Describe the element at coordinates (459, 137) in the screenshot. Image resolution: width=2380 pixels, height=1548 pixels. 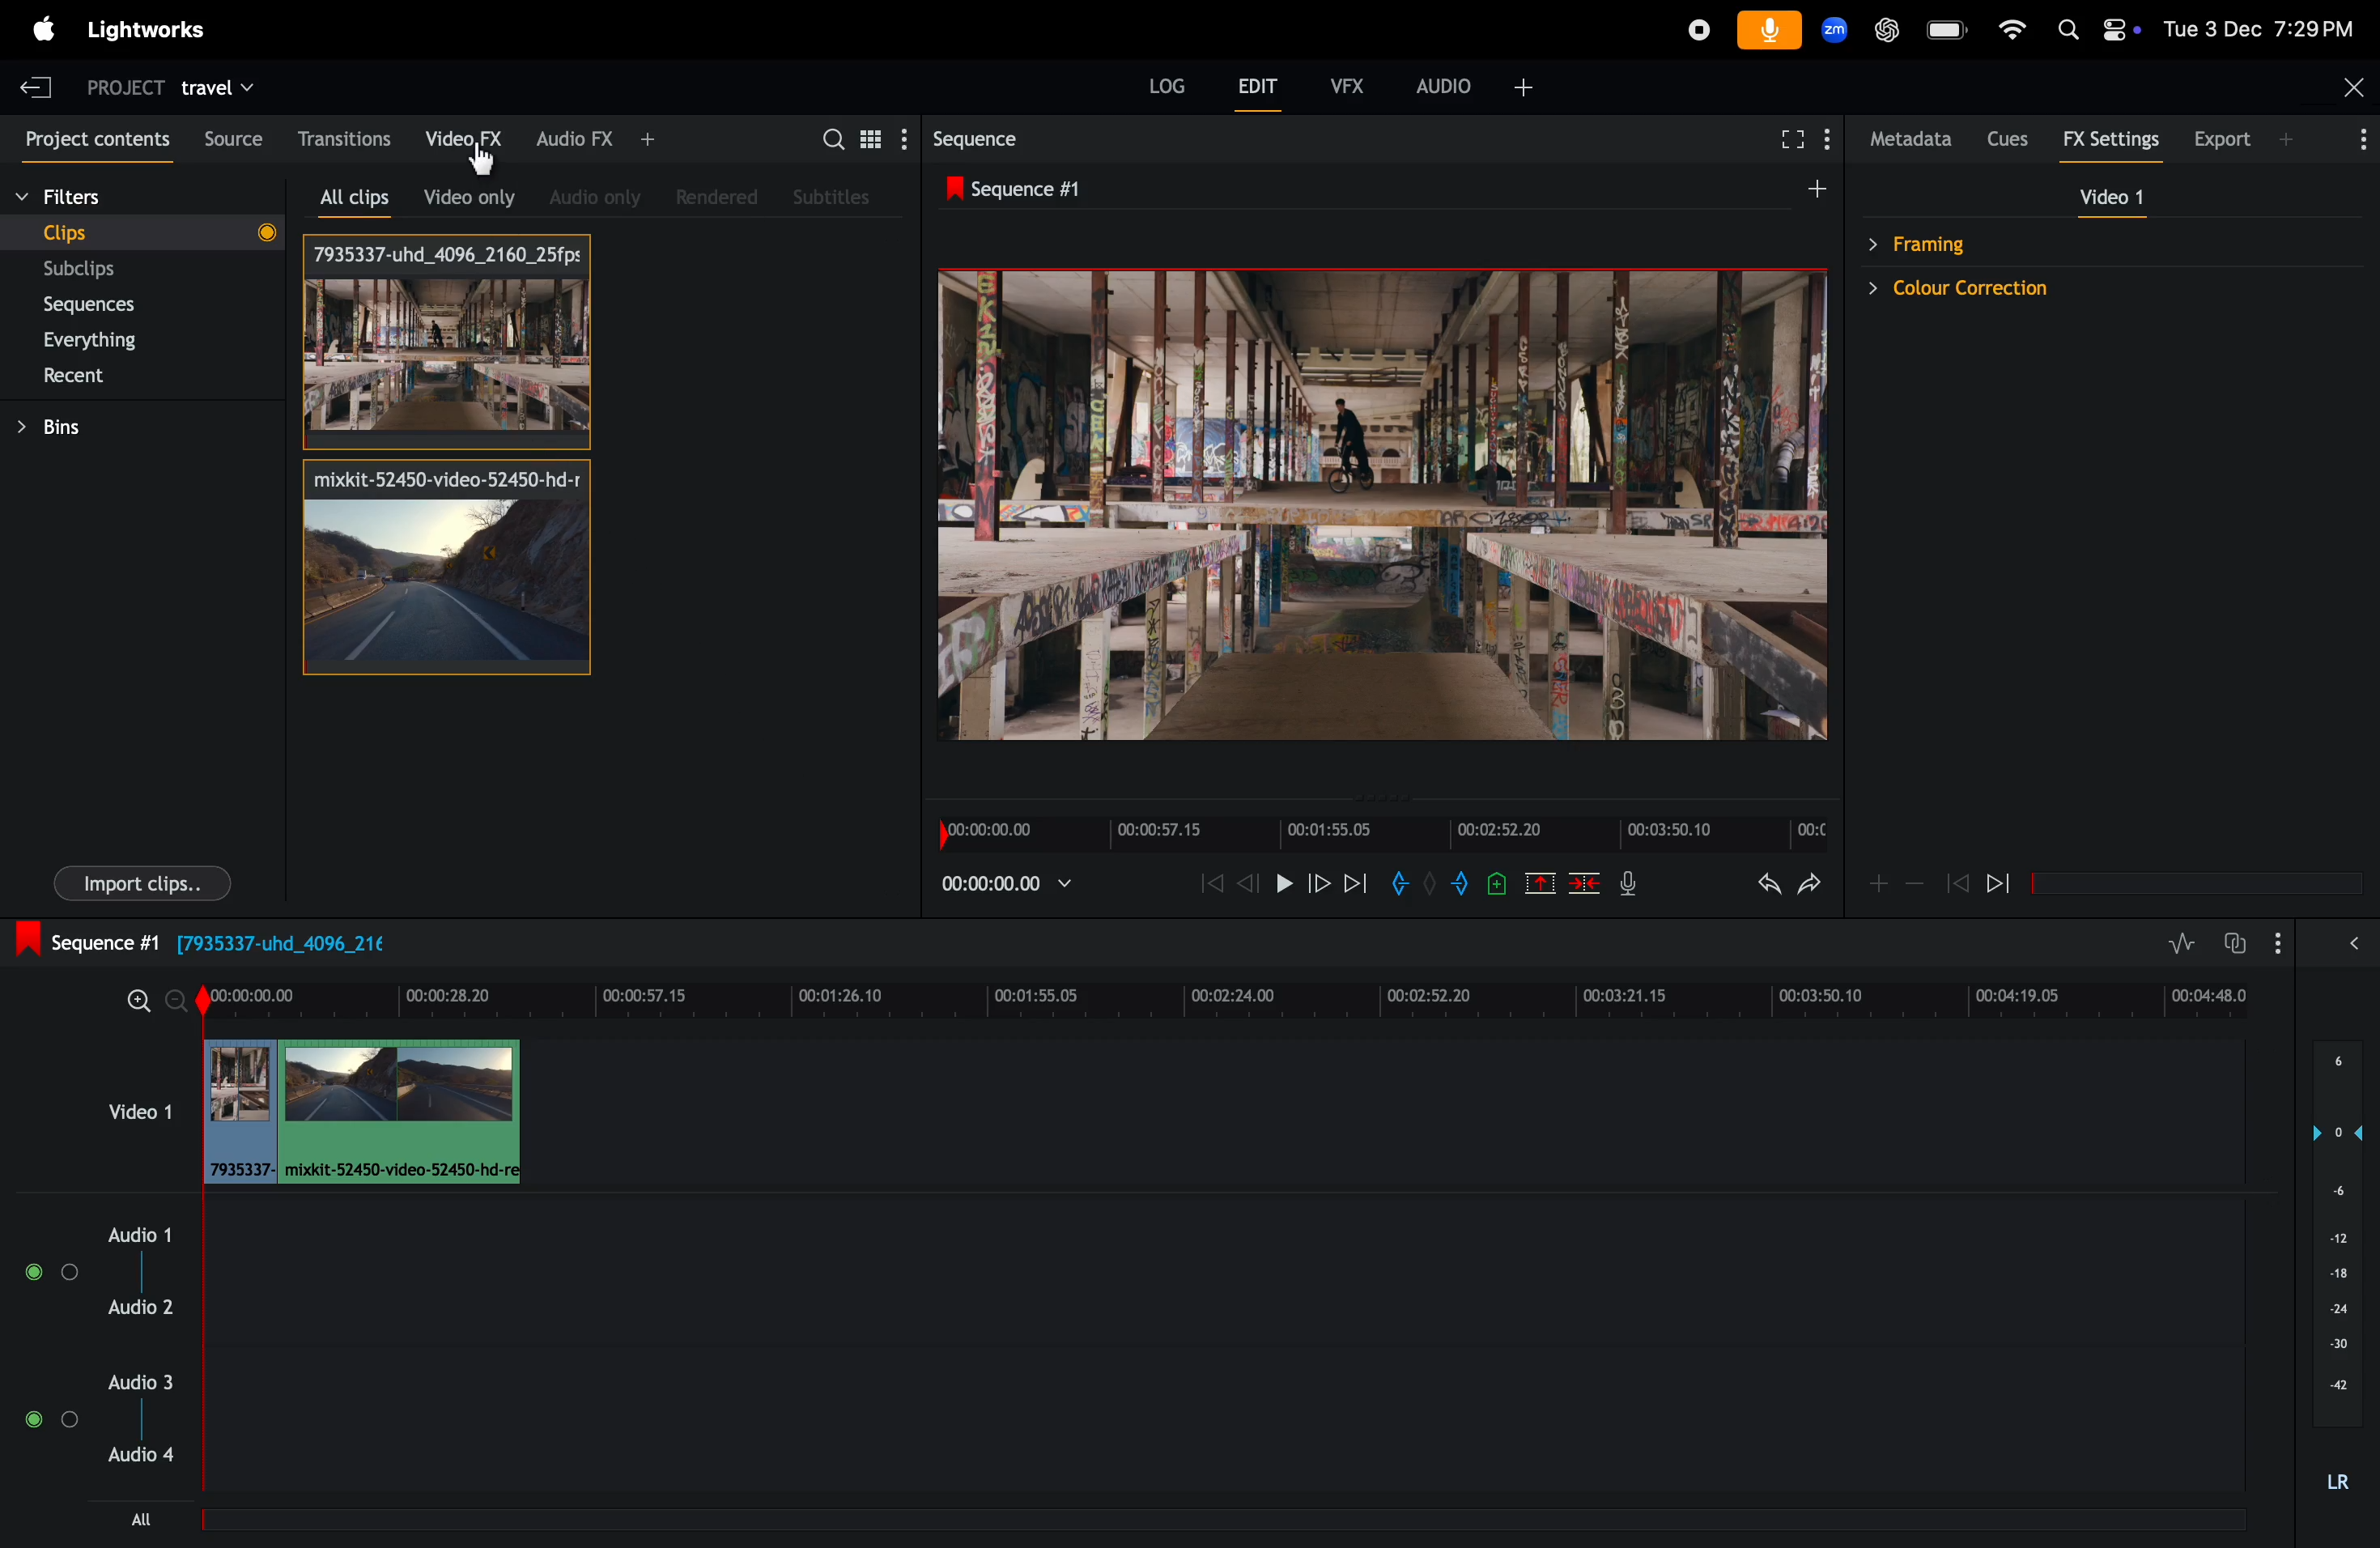
I see `Video fx` at that location.